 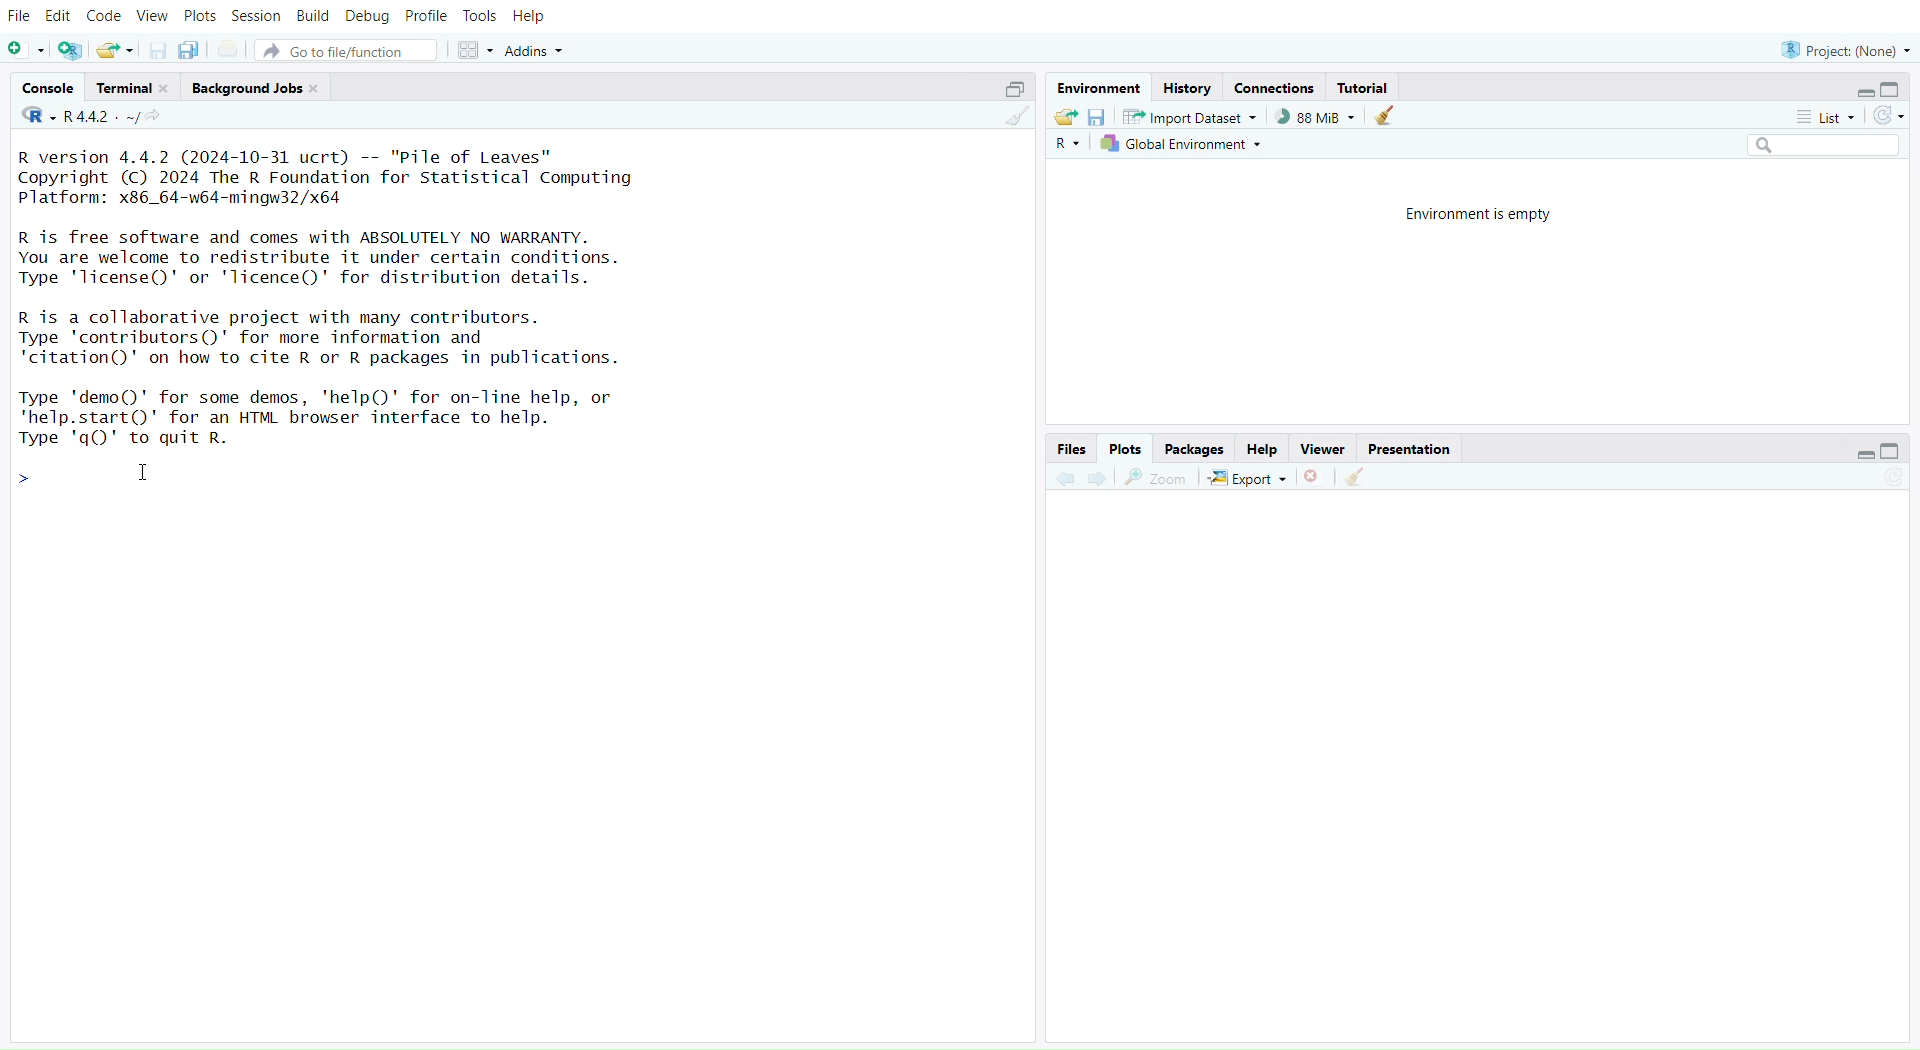 I want to click on save workspace, so click(x=1099, y=117).